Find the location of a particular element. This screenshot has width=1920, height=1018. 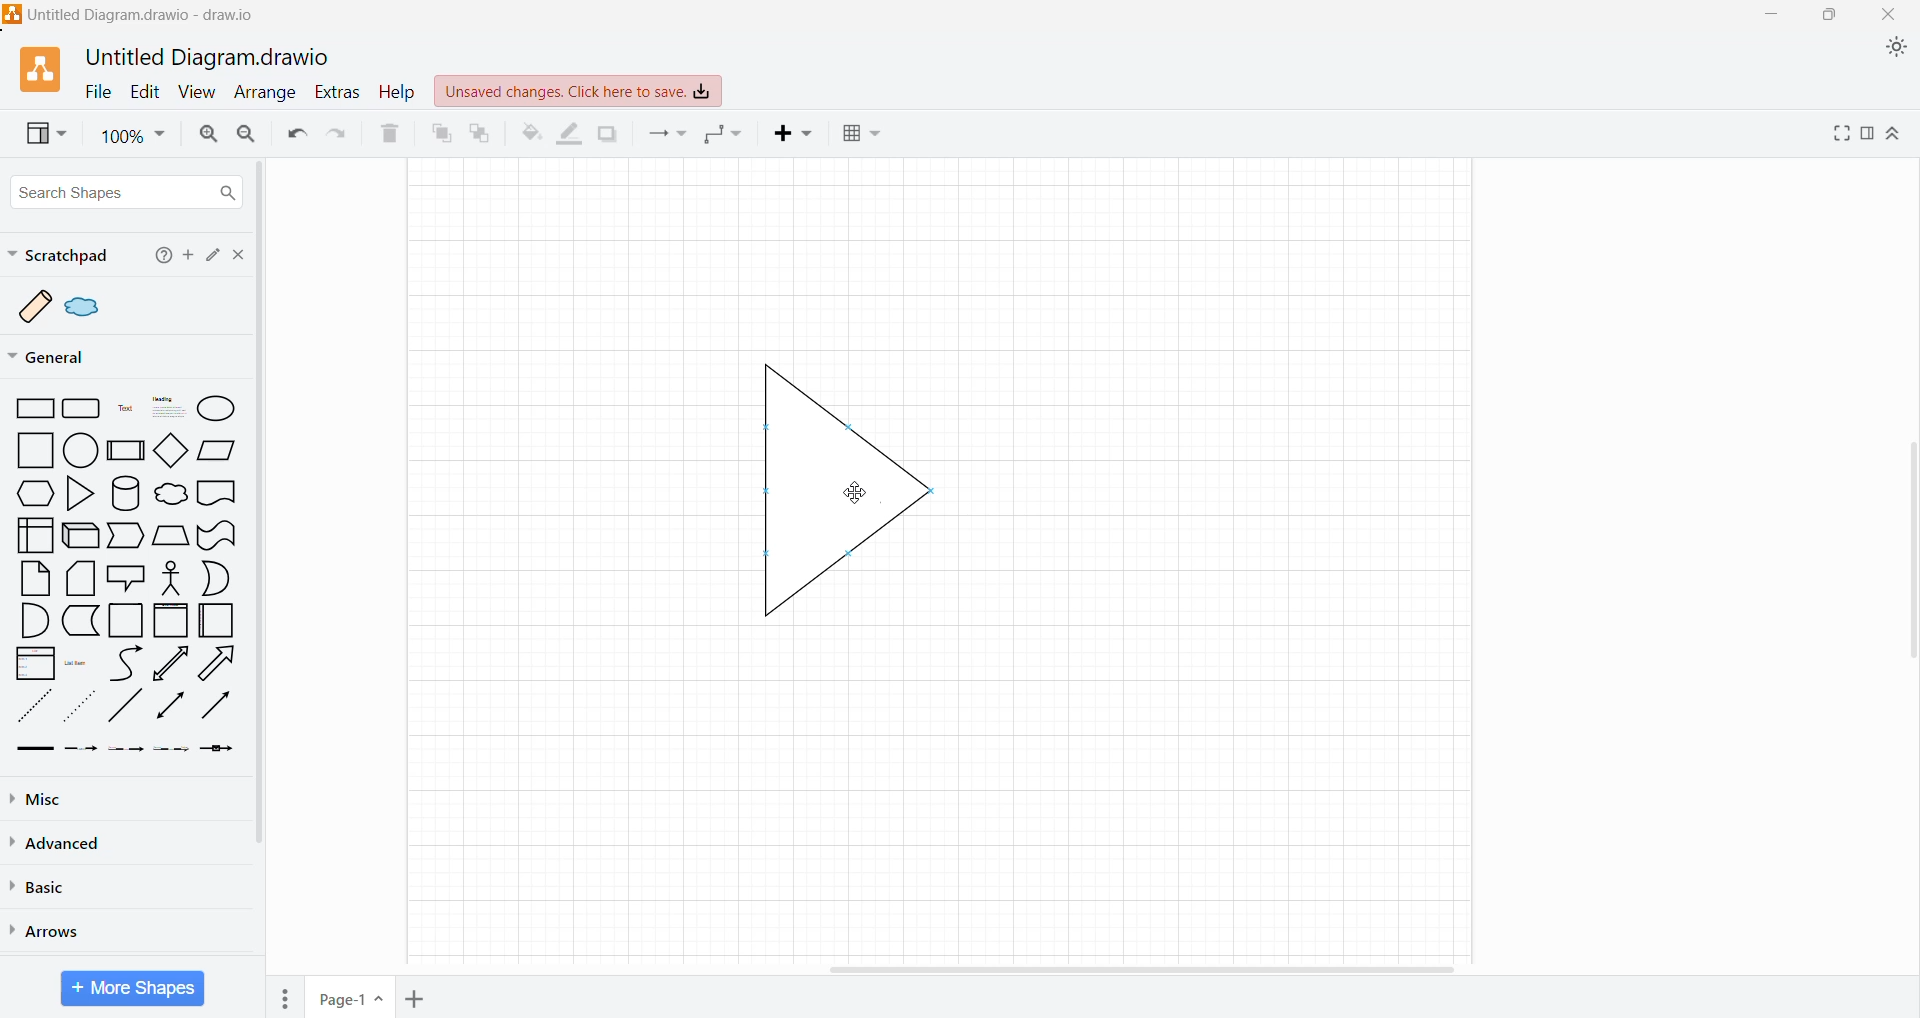

Delete is located at coordinates (387, 135).